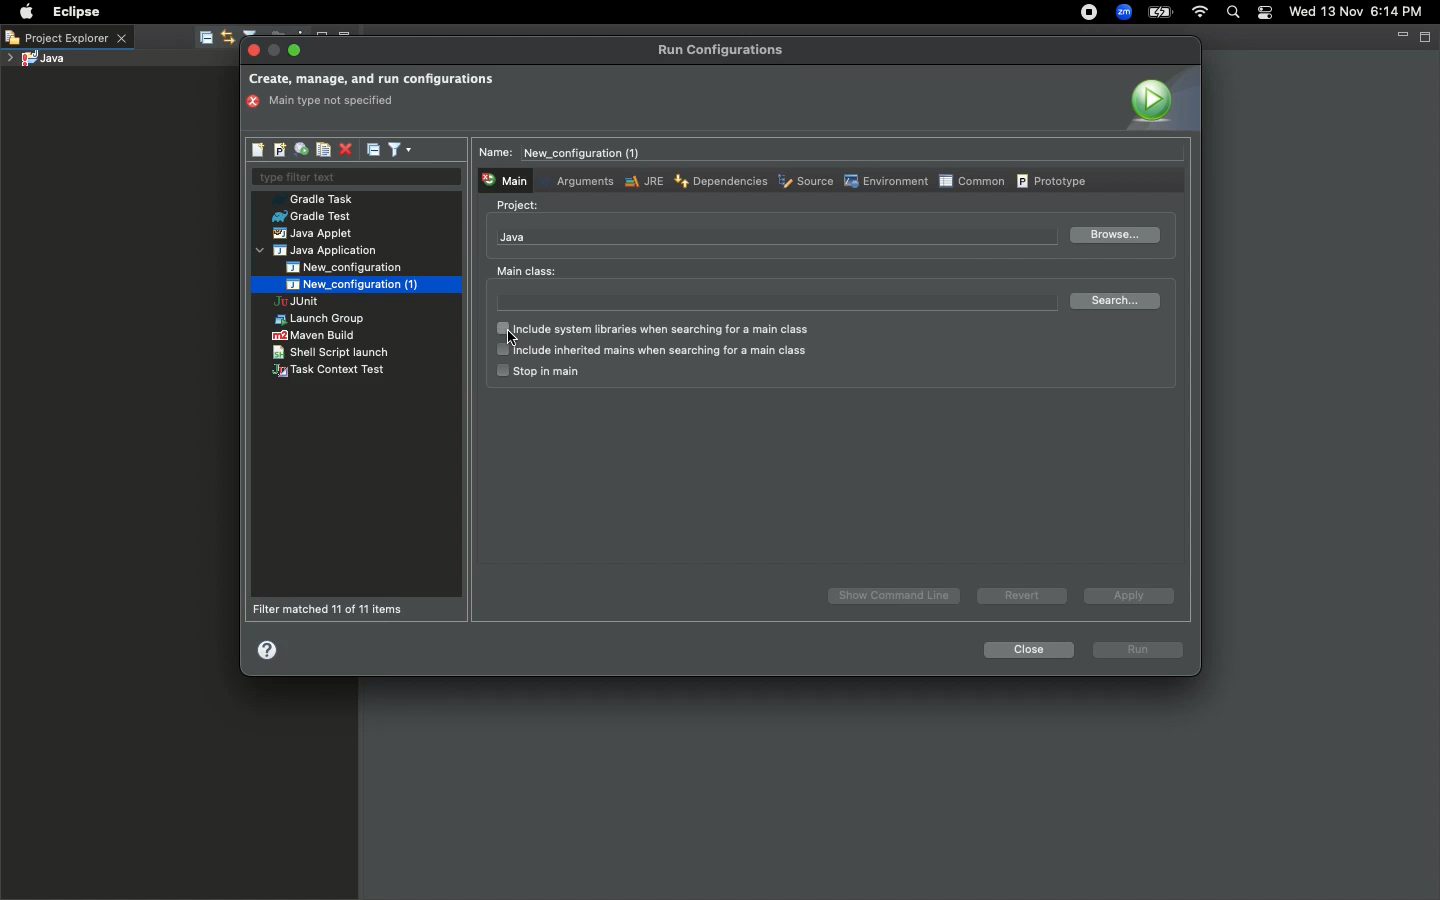 The height and width of the screenshot is (900, 1440). What do you see at coordinates (310, 217) in the screenshot?
I see `Grade test` at bounding box center [310, 217].